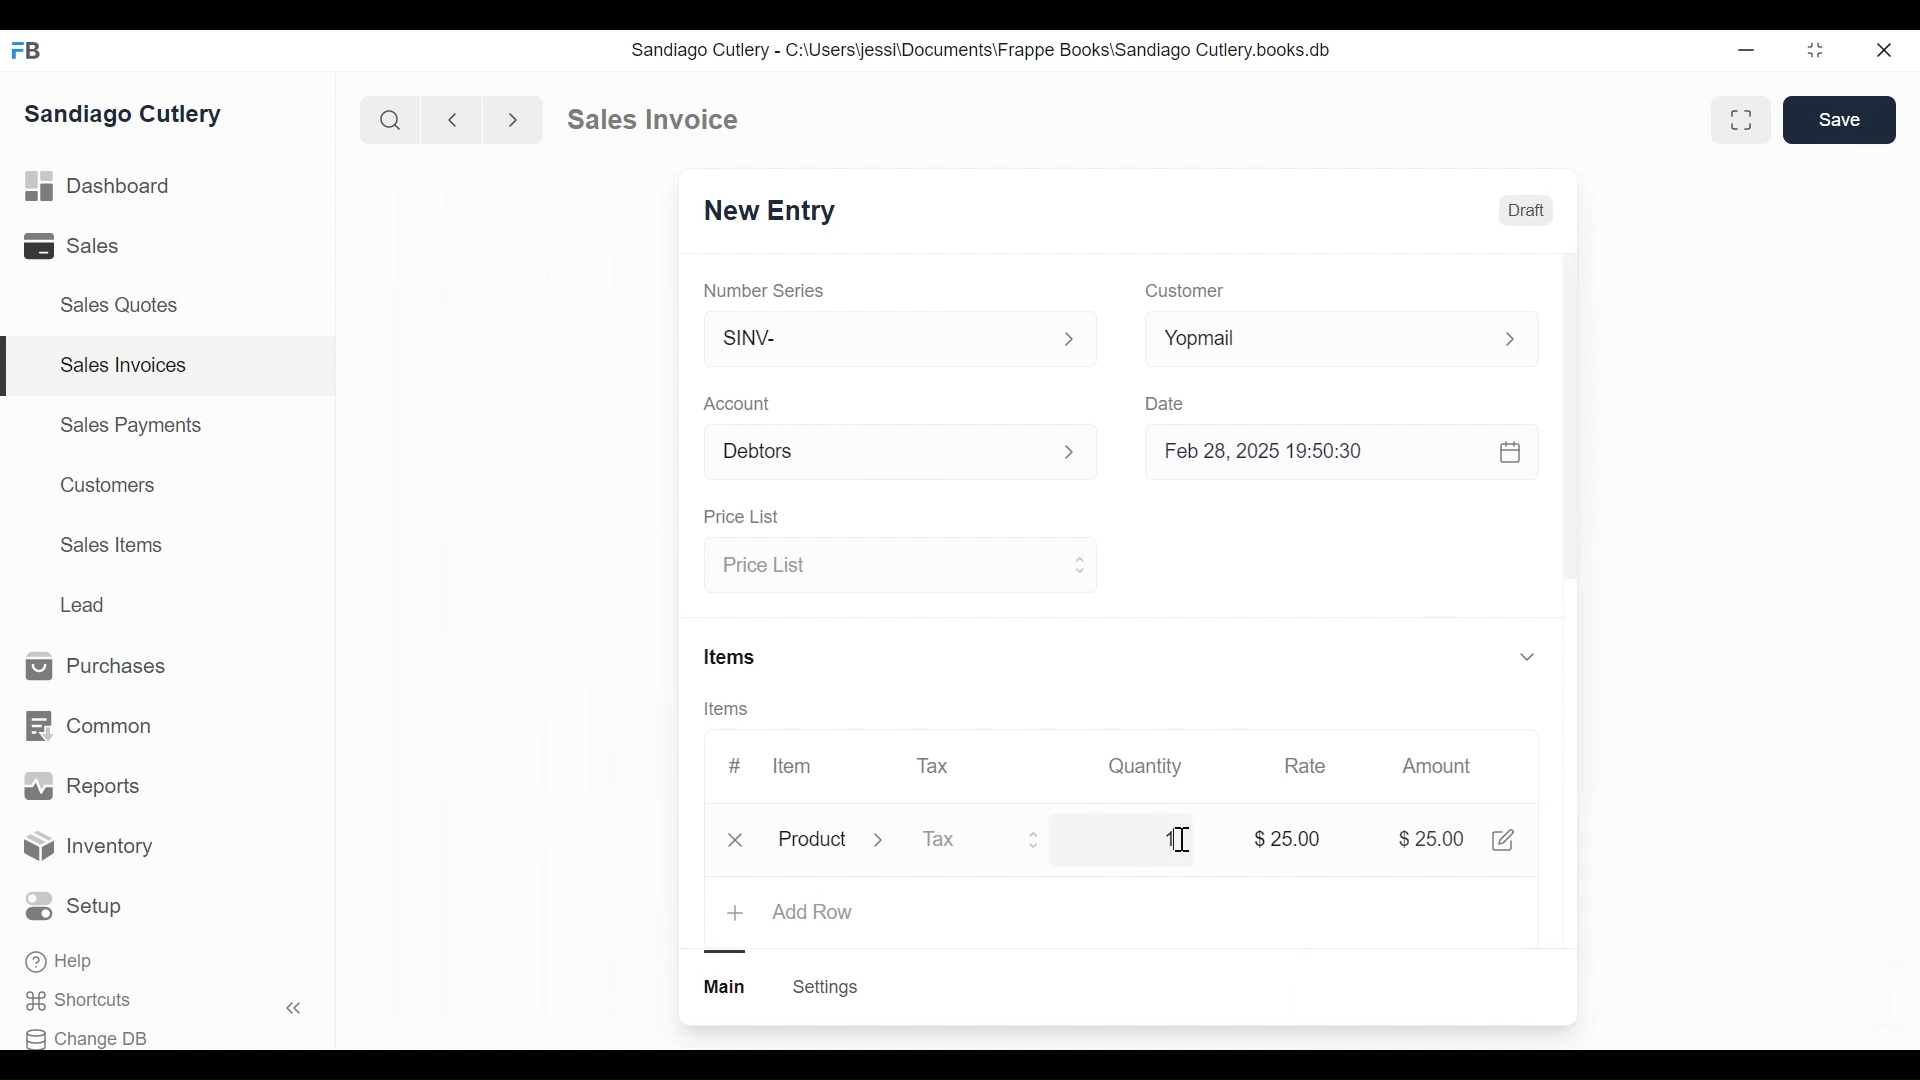  I want to click on main, so click(727, 987).